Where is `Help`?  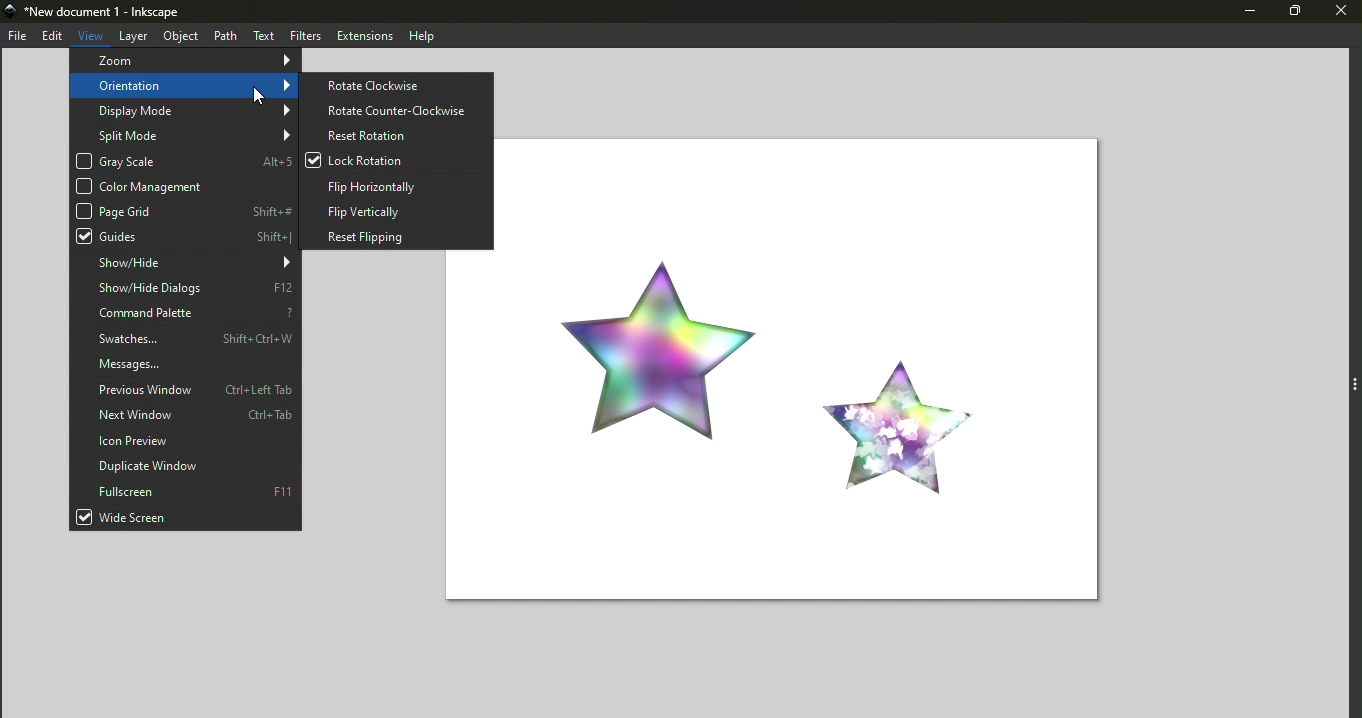 Help is located at coordinates (423, 35).